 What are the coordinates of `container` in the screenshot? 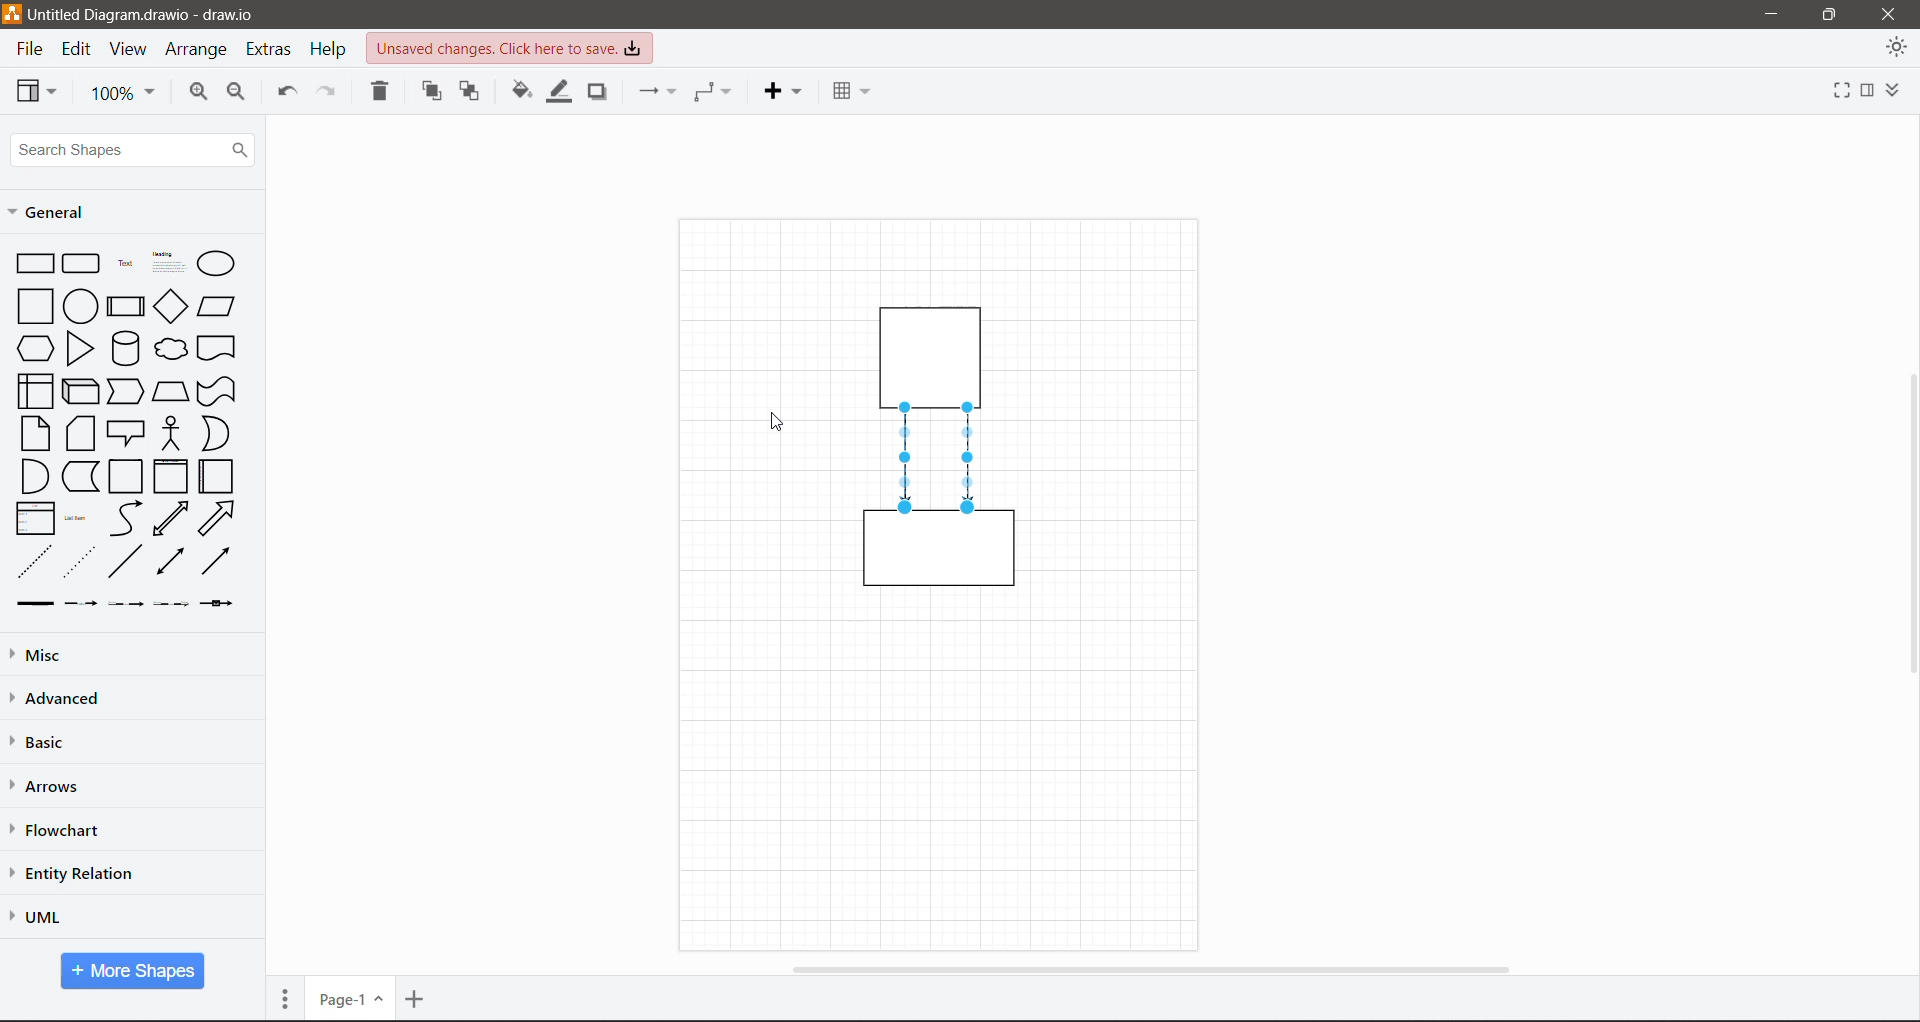 It's located at (940, 555).